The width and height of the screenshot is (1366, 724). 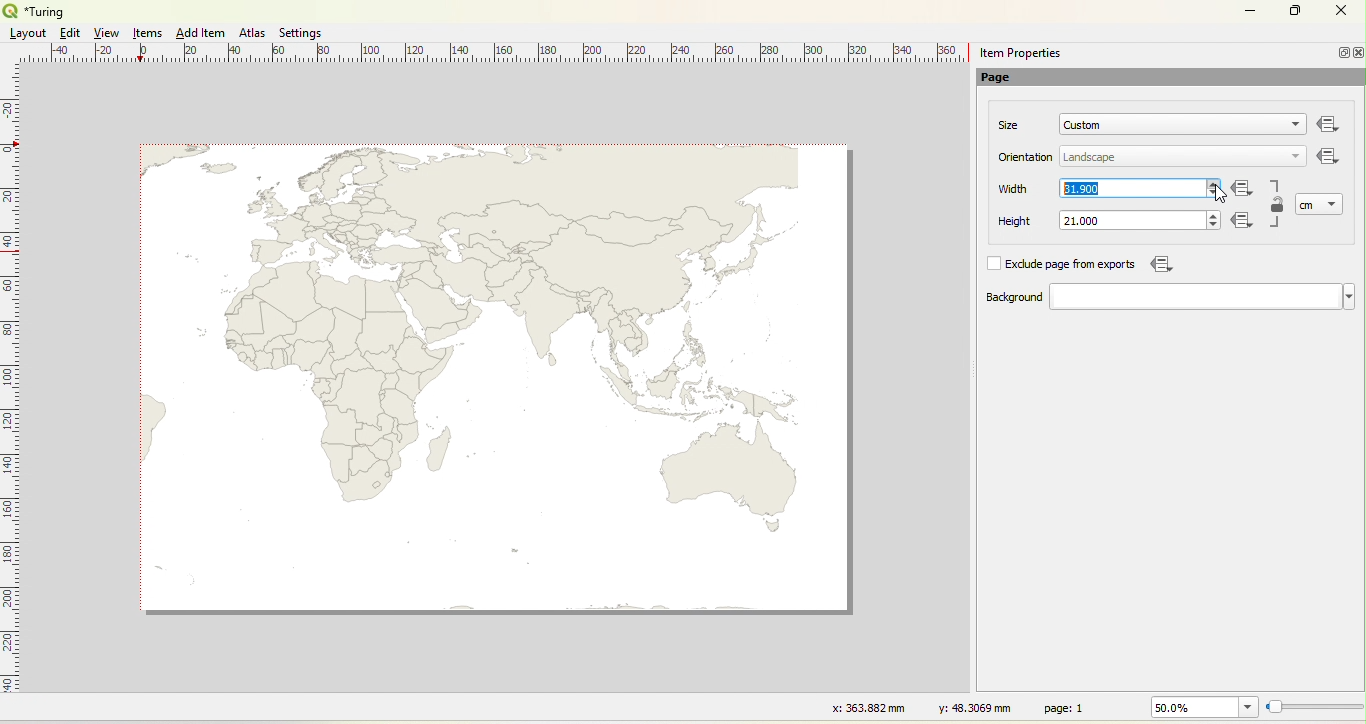 I want to click on Check box, so click(x=992, y=263).